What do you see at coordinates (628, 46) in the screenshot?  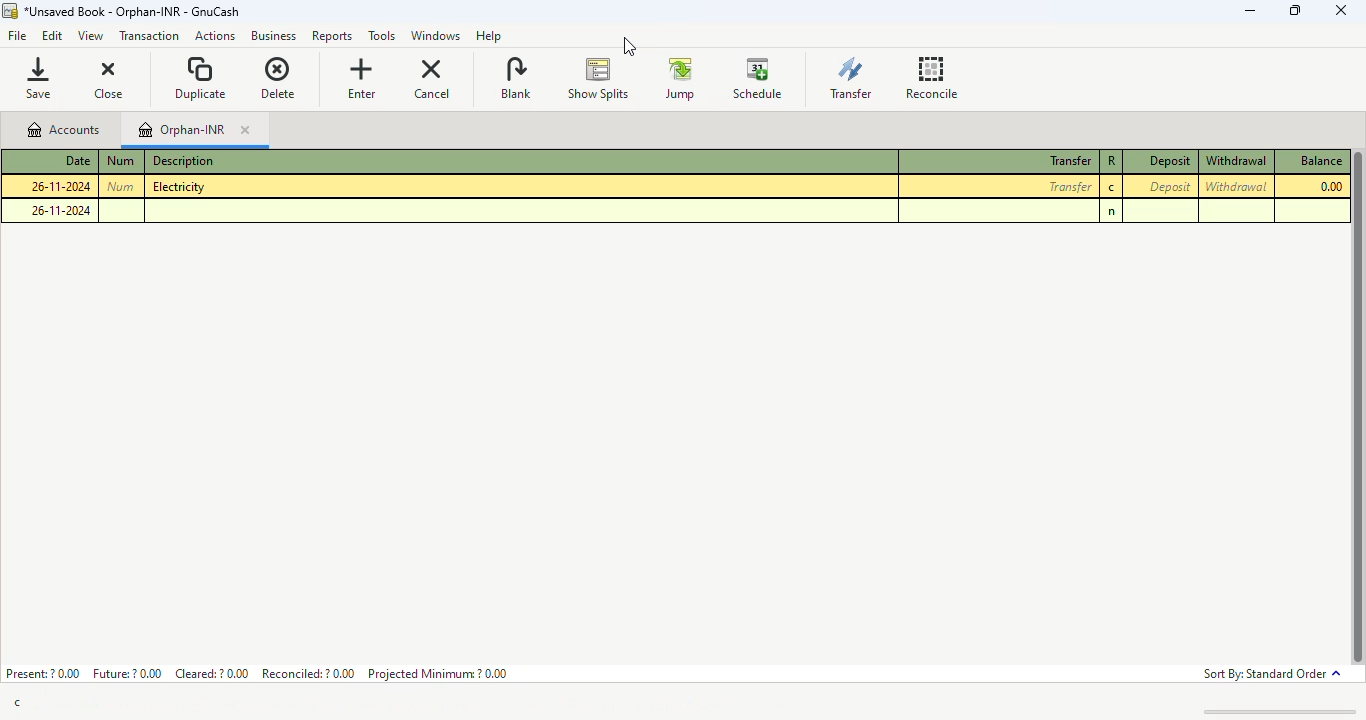 I see `cursor` at bounding box center [628, 46].